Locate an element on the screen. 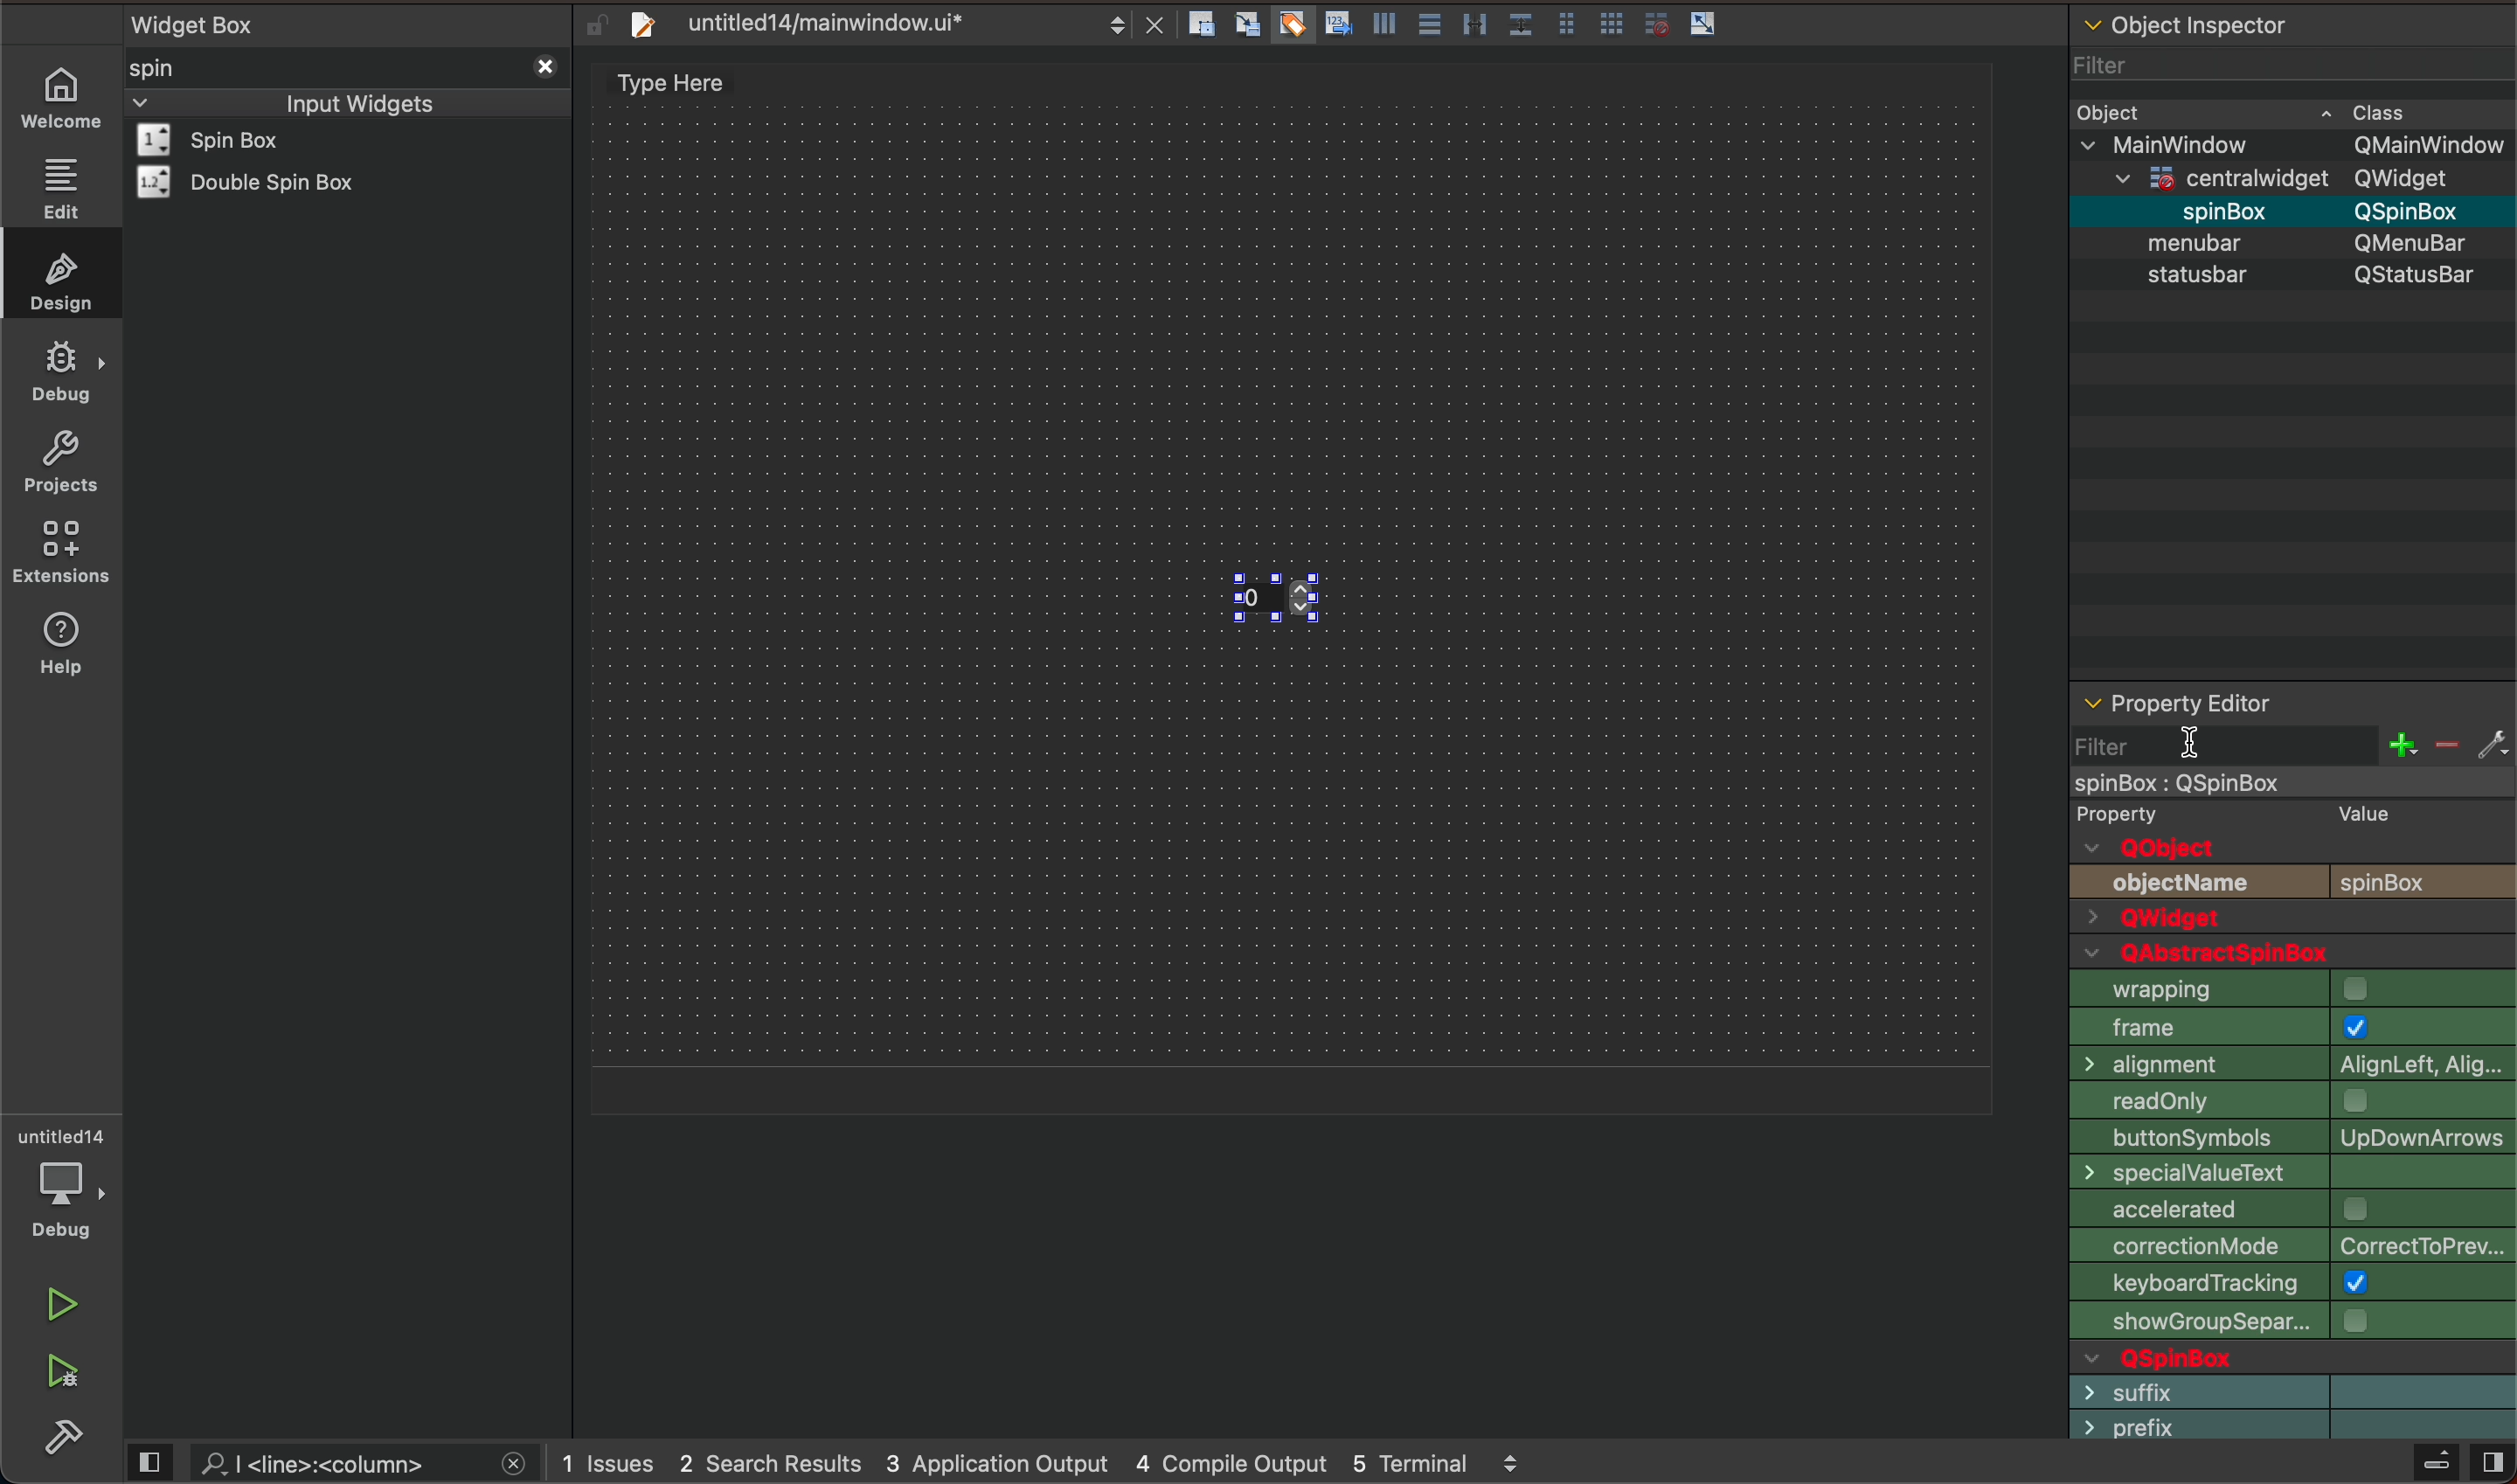 Image resolution: width=2517 pixels, height=1484 pixels. debug is located at coordinates (62, 373).